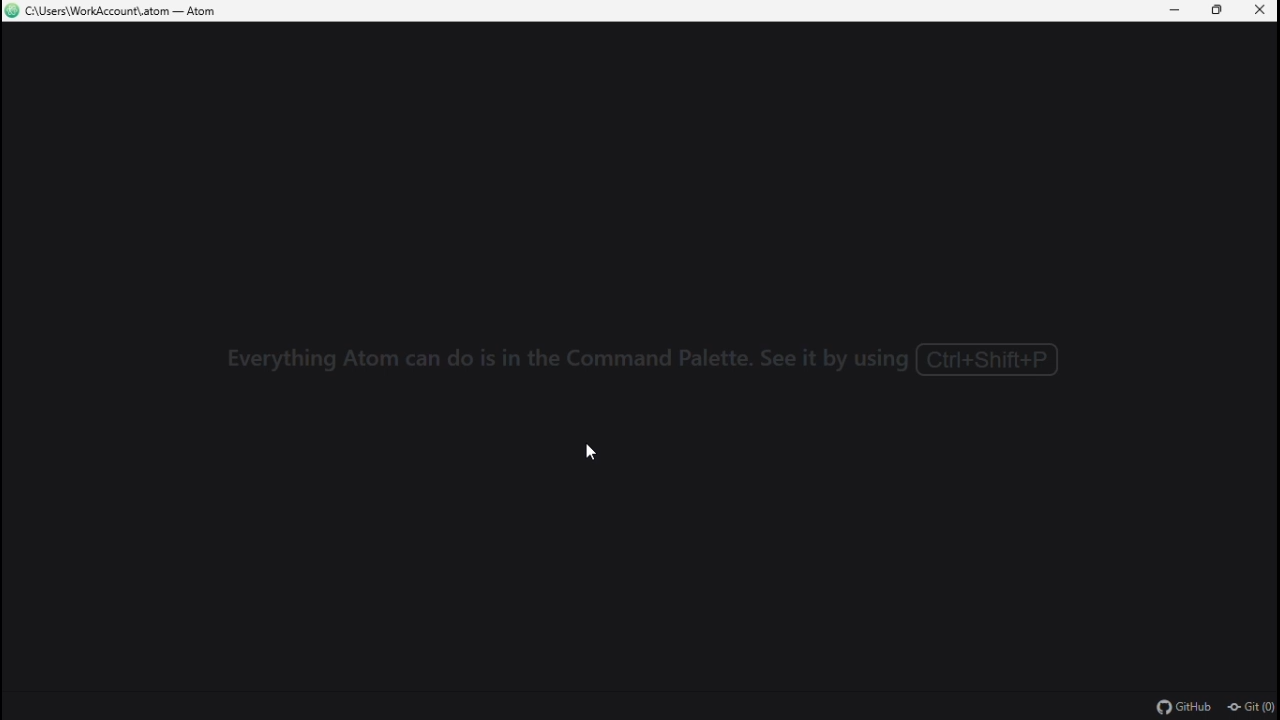 Image resolution: width=1280 pixels, height=720 pixels. What do you see at coordinates (1262, 11) in the screenshot?
I see `Close` at bounding box center [1262, 11].